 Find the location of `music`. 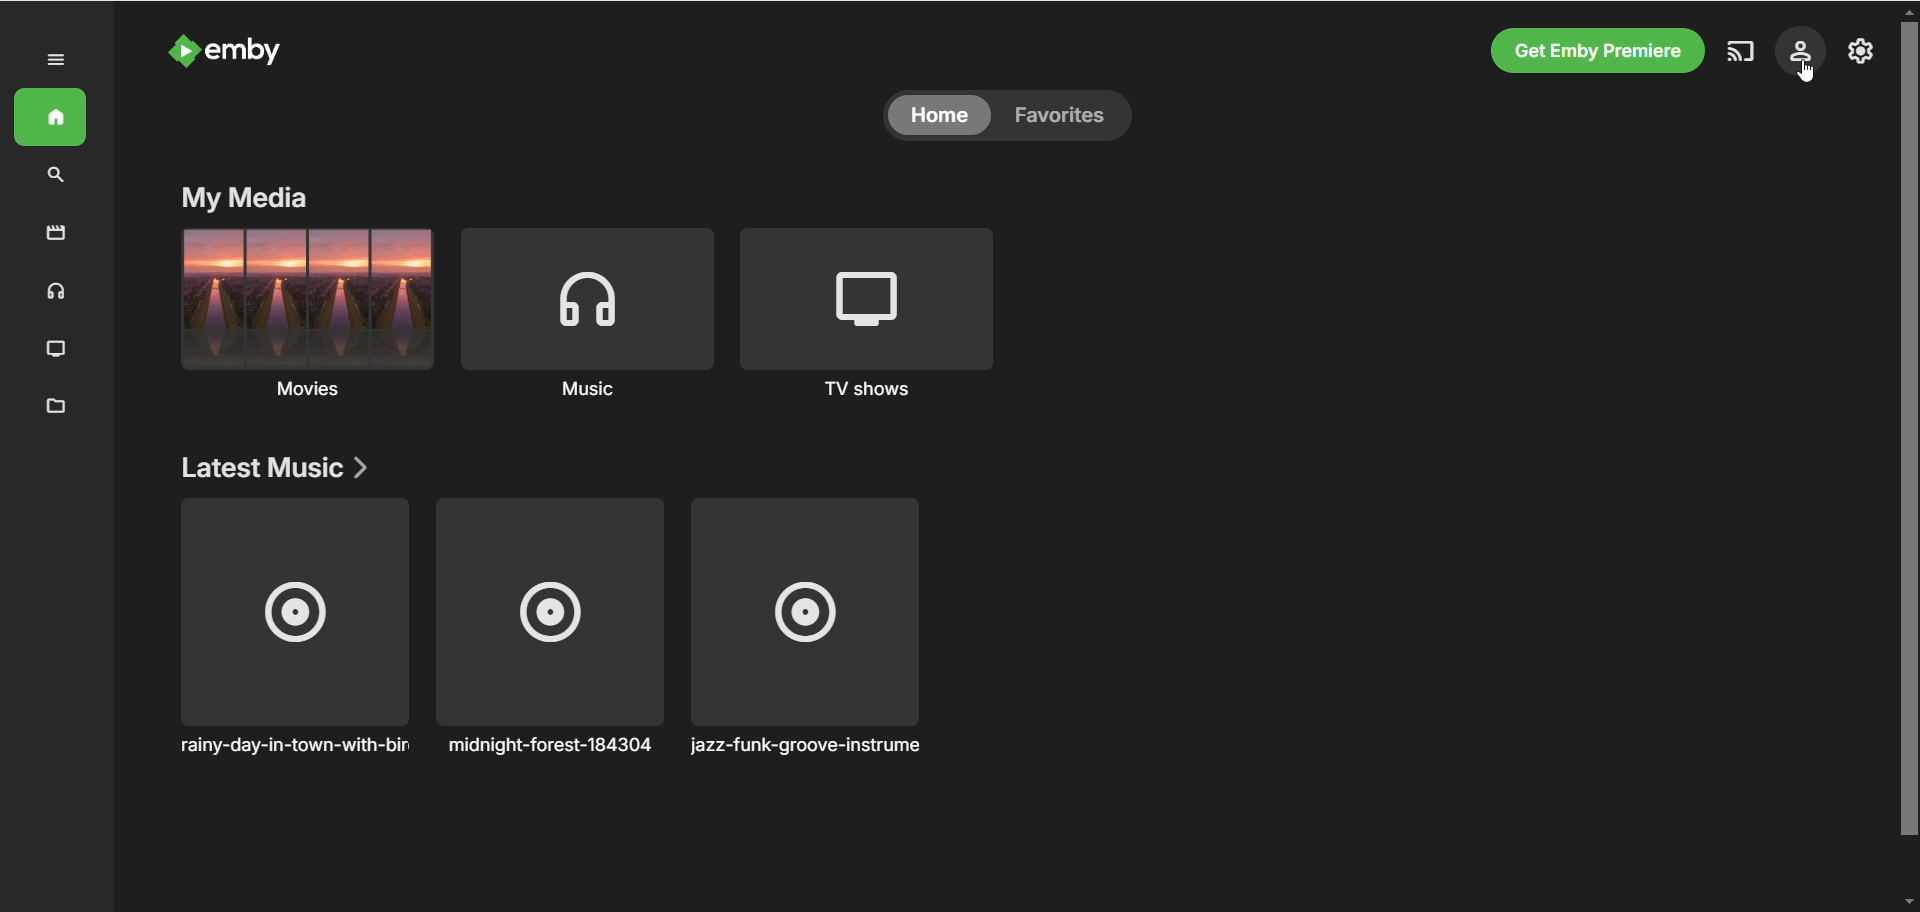

music is located at coordinates (53, 292).